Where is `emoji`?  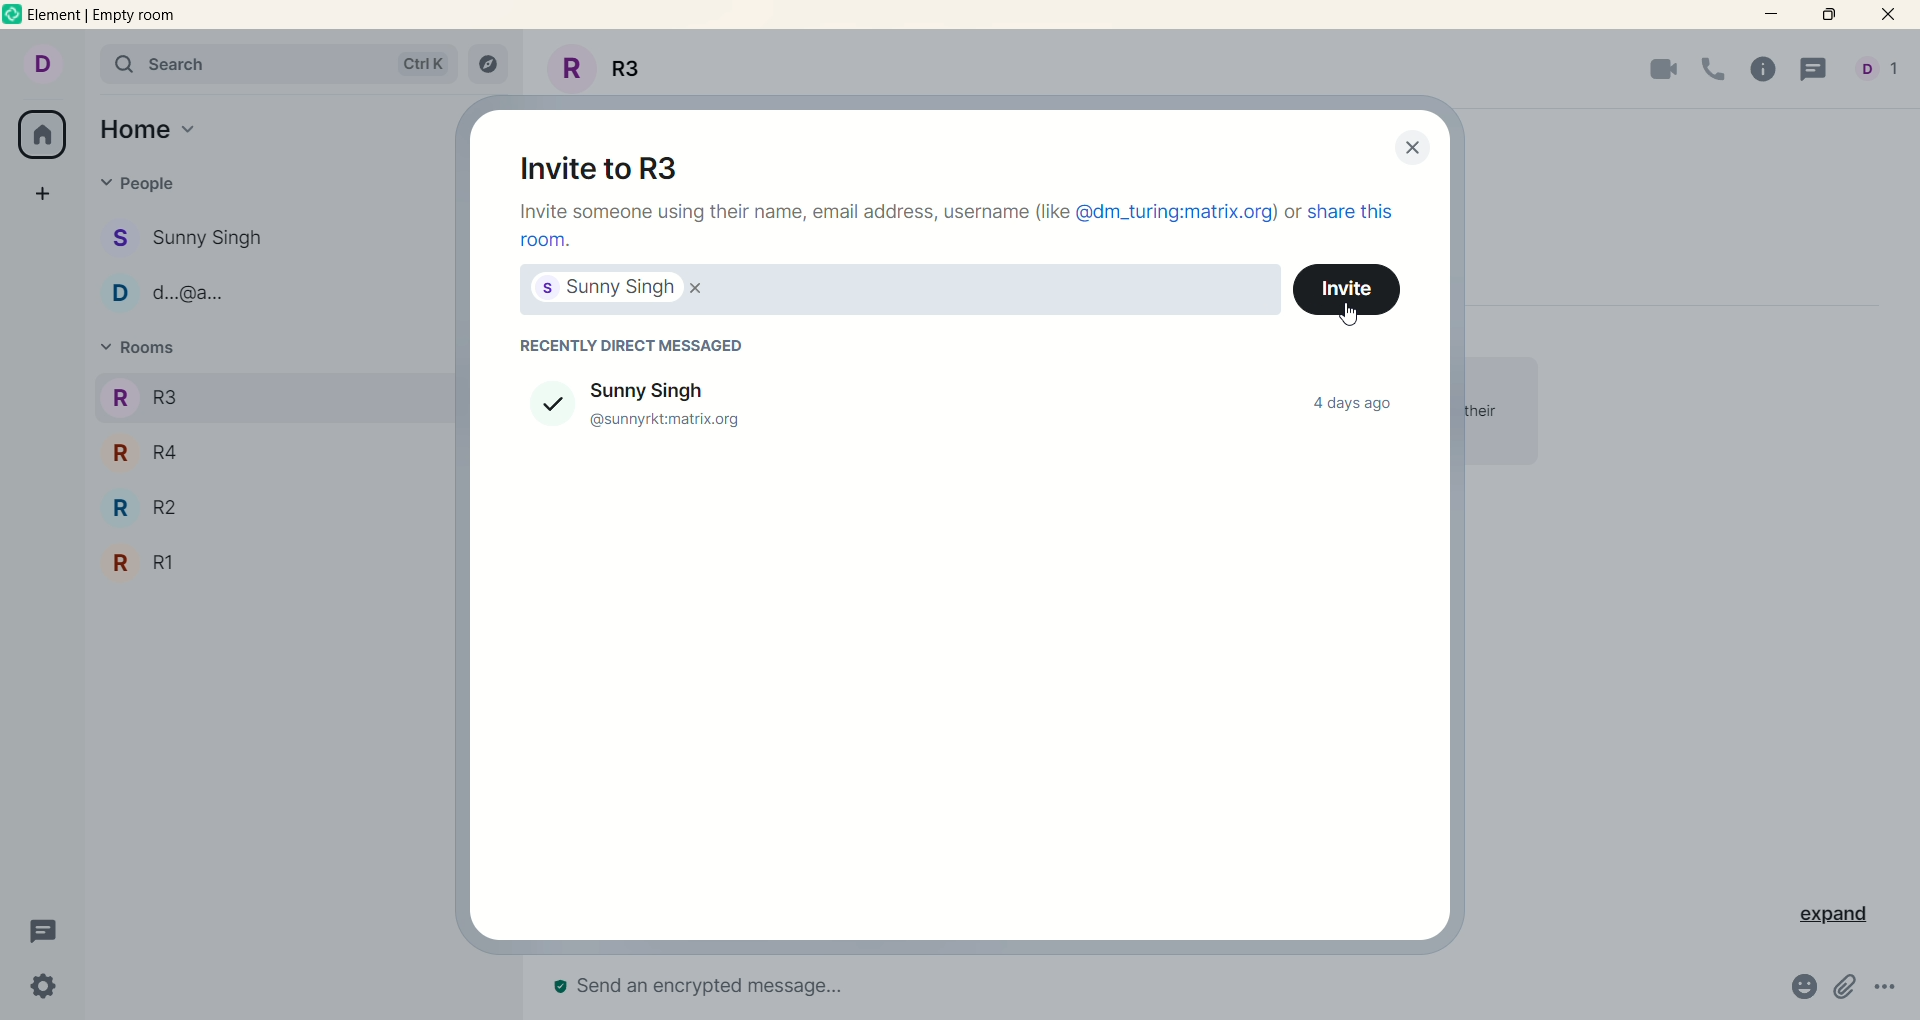
emoji is located at coordinates (1795, 988).